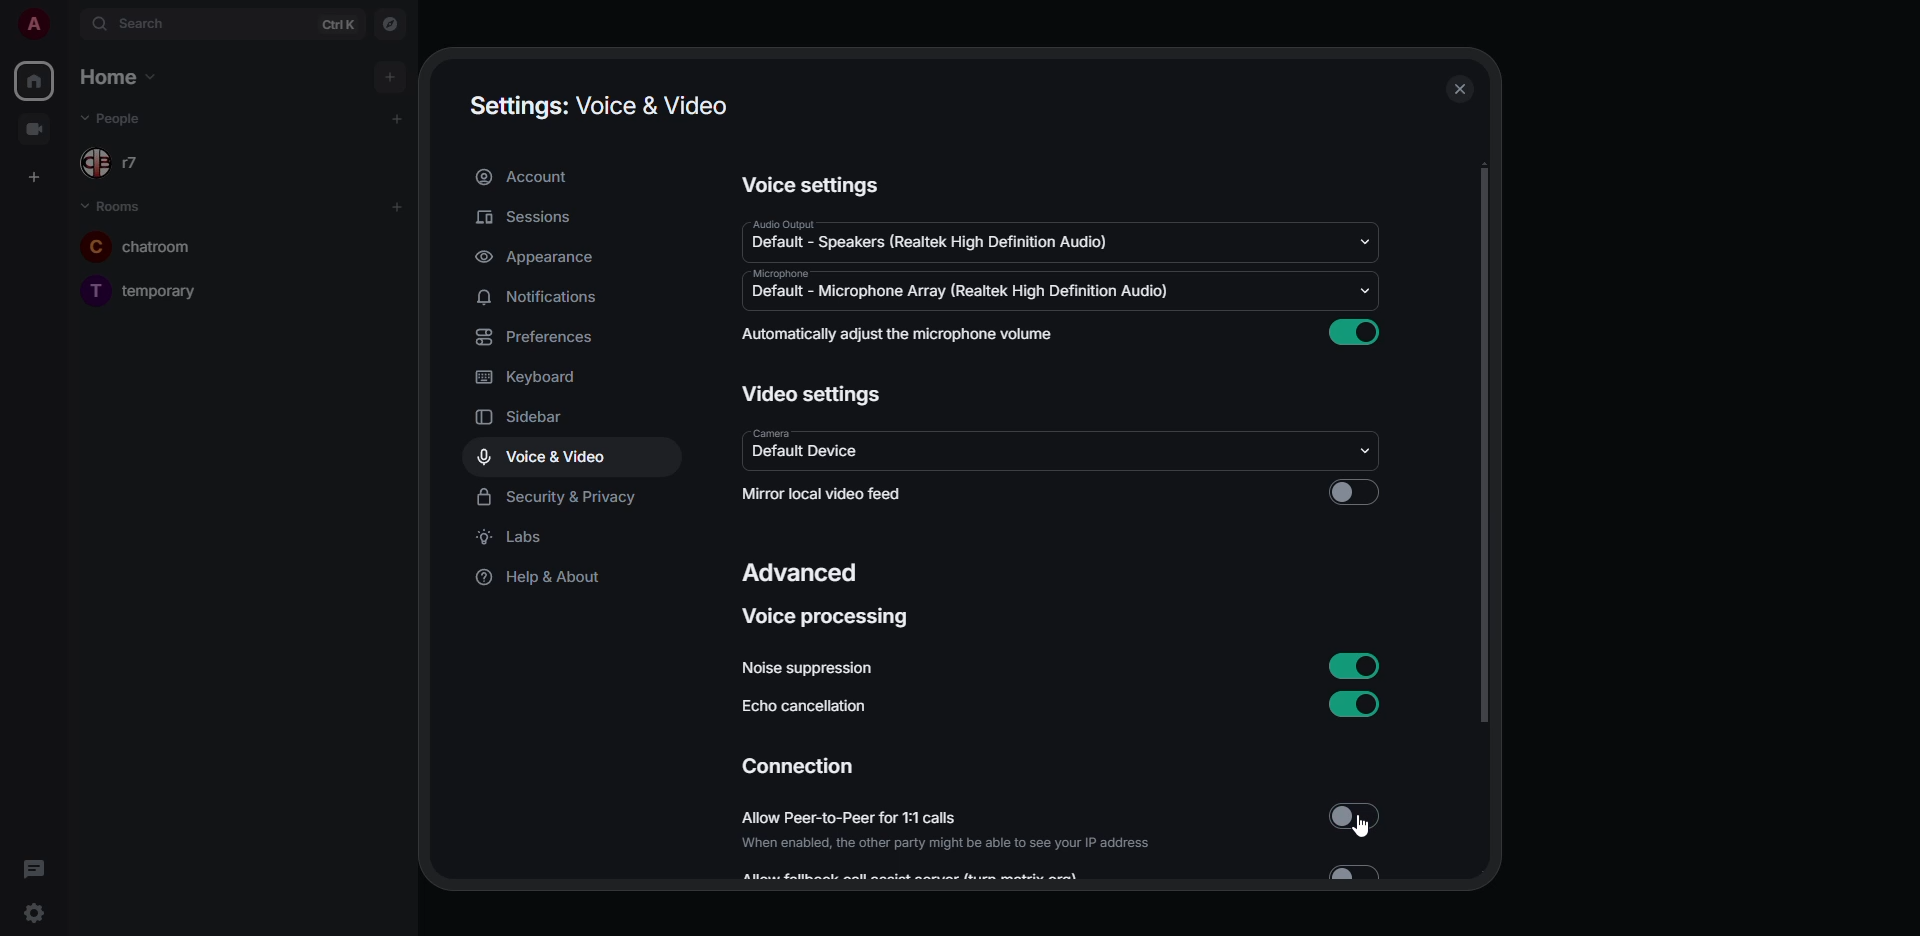 This screenshot has width=1920, height=936. Describe the element at coordinates (801, 768) in the screenshot. I see `connection` at that location.